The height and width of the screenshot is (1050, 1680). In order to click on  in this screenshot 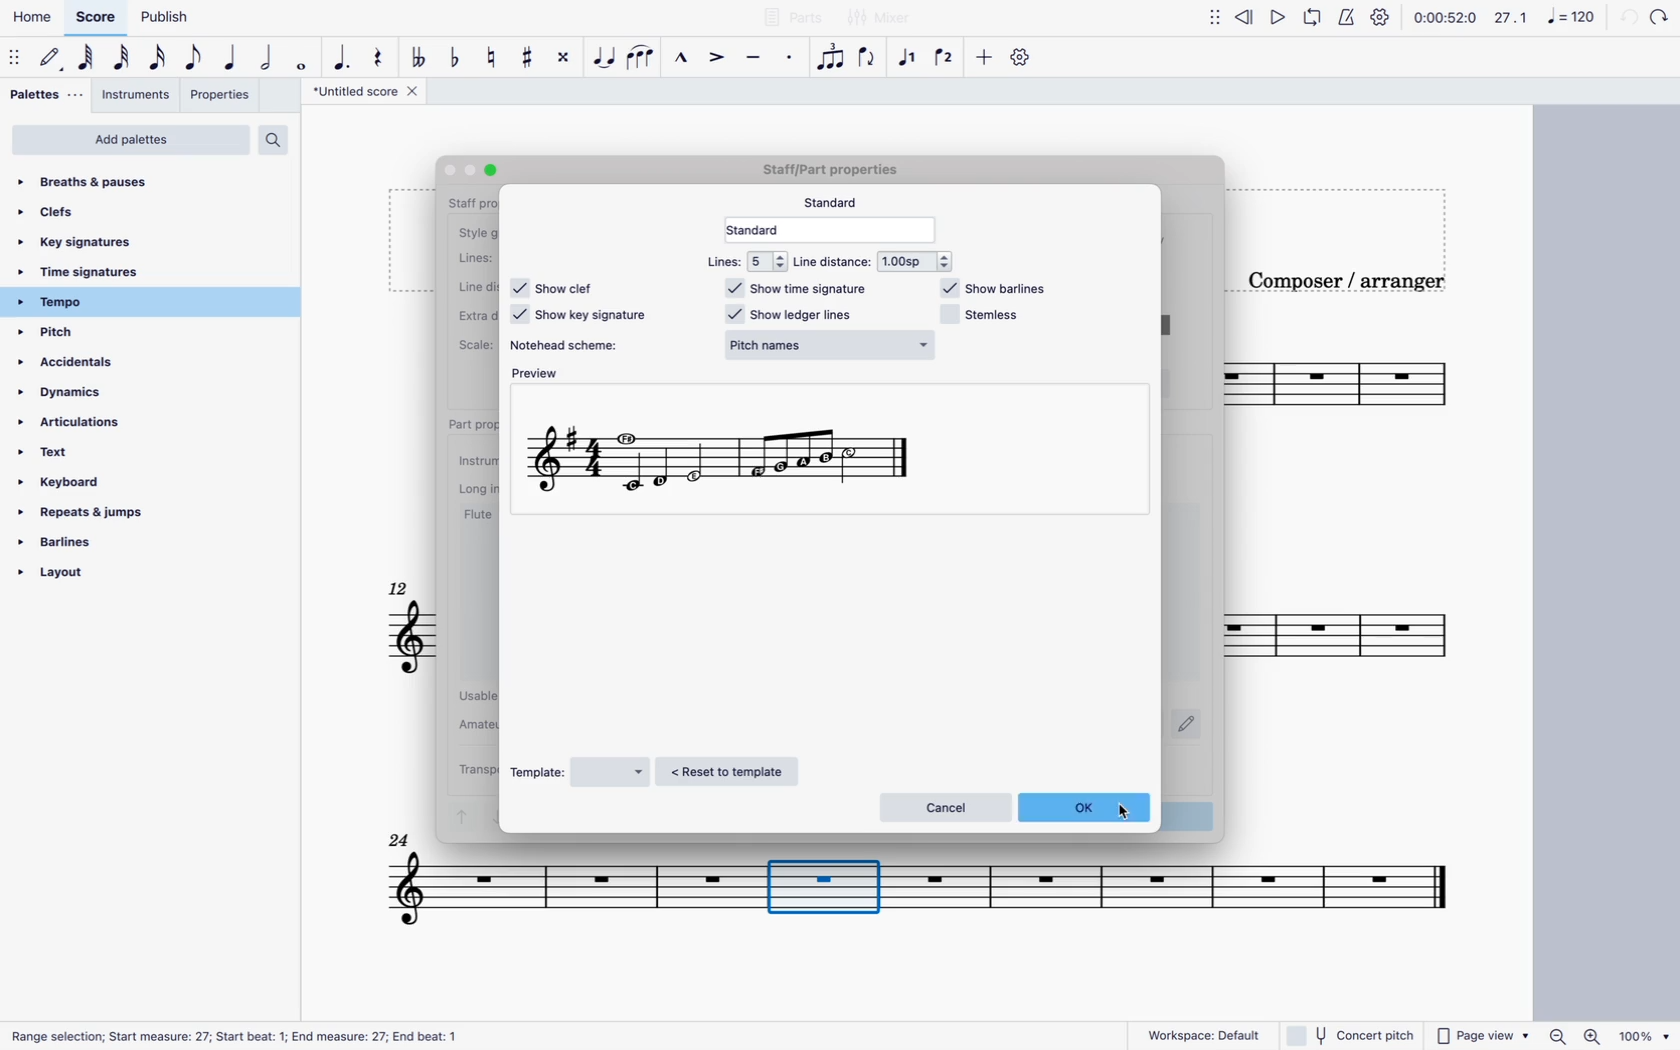, I will do `click(470, 168)`.